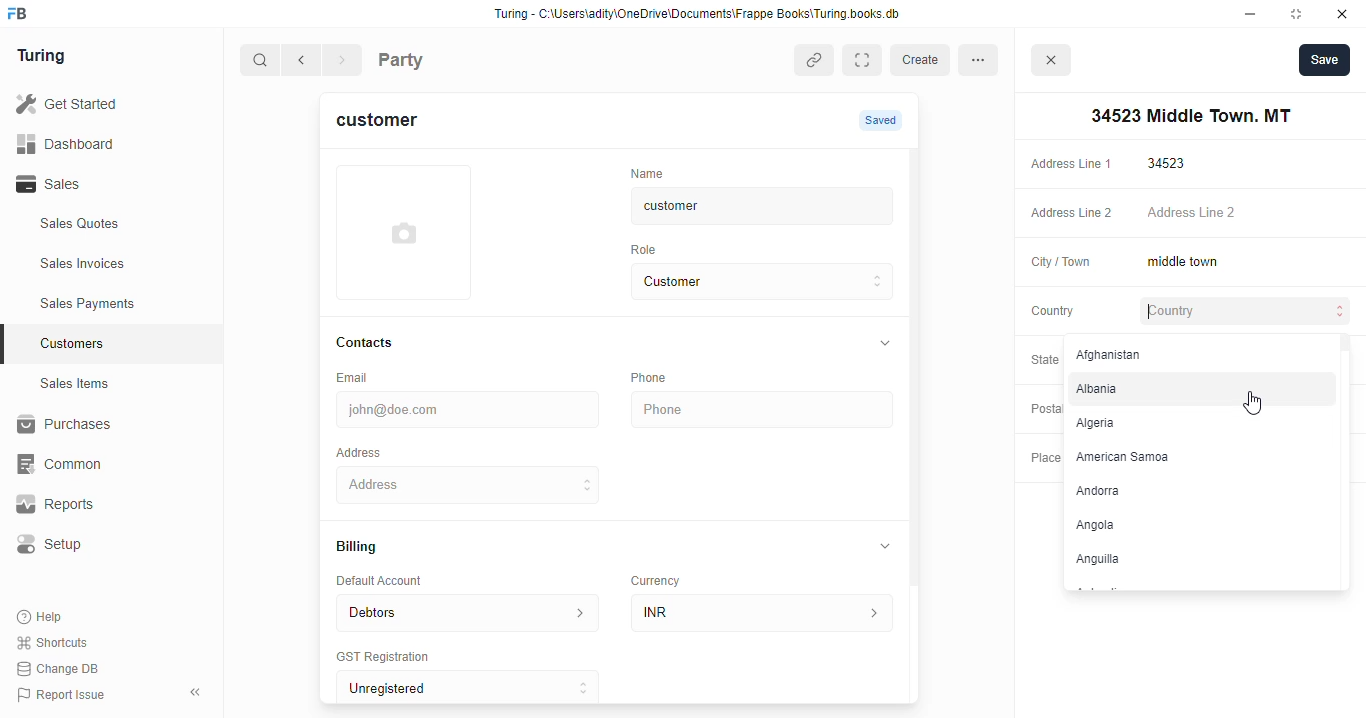 This screenshot has width=1366, height=718. Describe the element at coordinates (1194, 492) in the screenshot. I see `‘Andorra` at that location.